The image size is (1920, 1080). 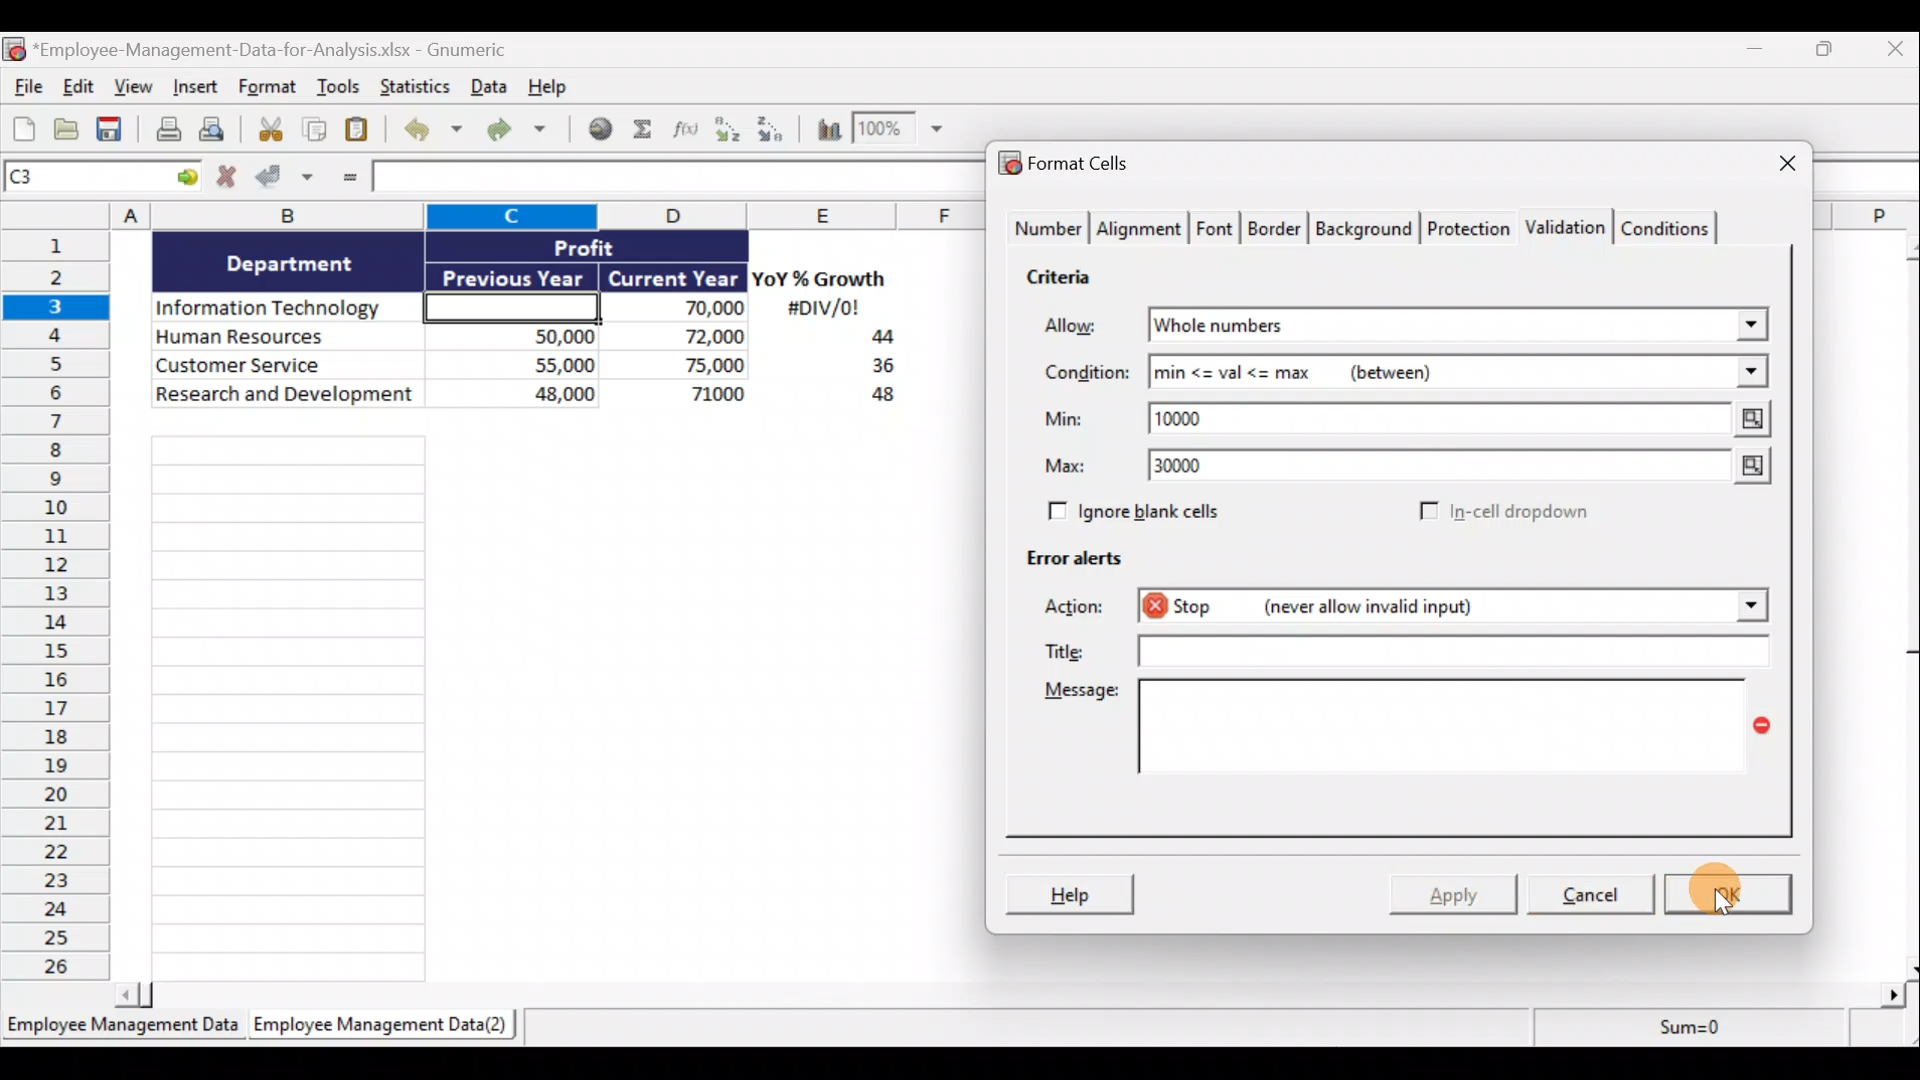 I want to click on Criteria, so click(x=1061, y=280).